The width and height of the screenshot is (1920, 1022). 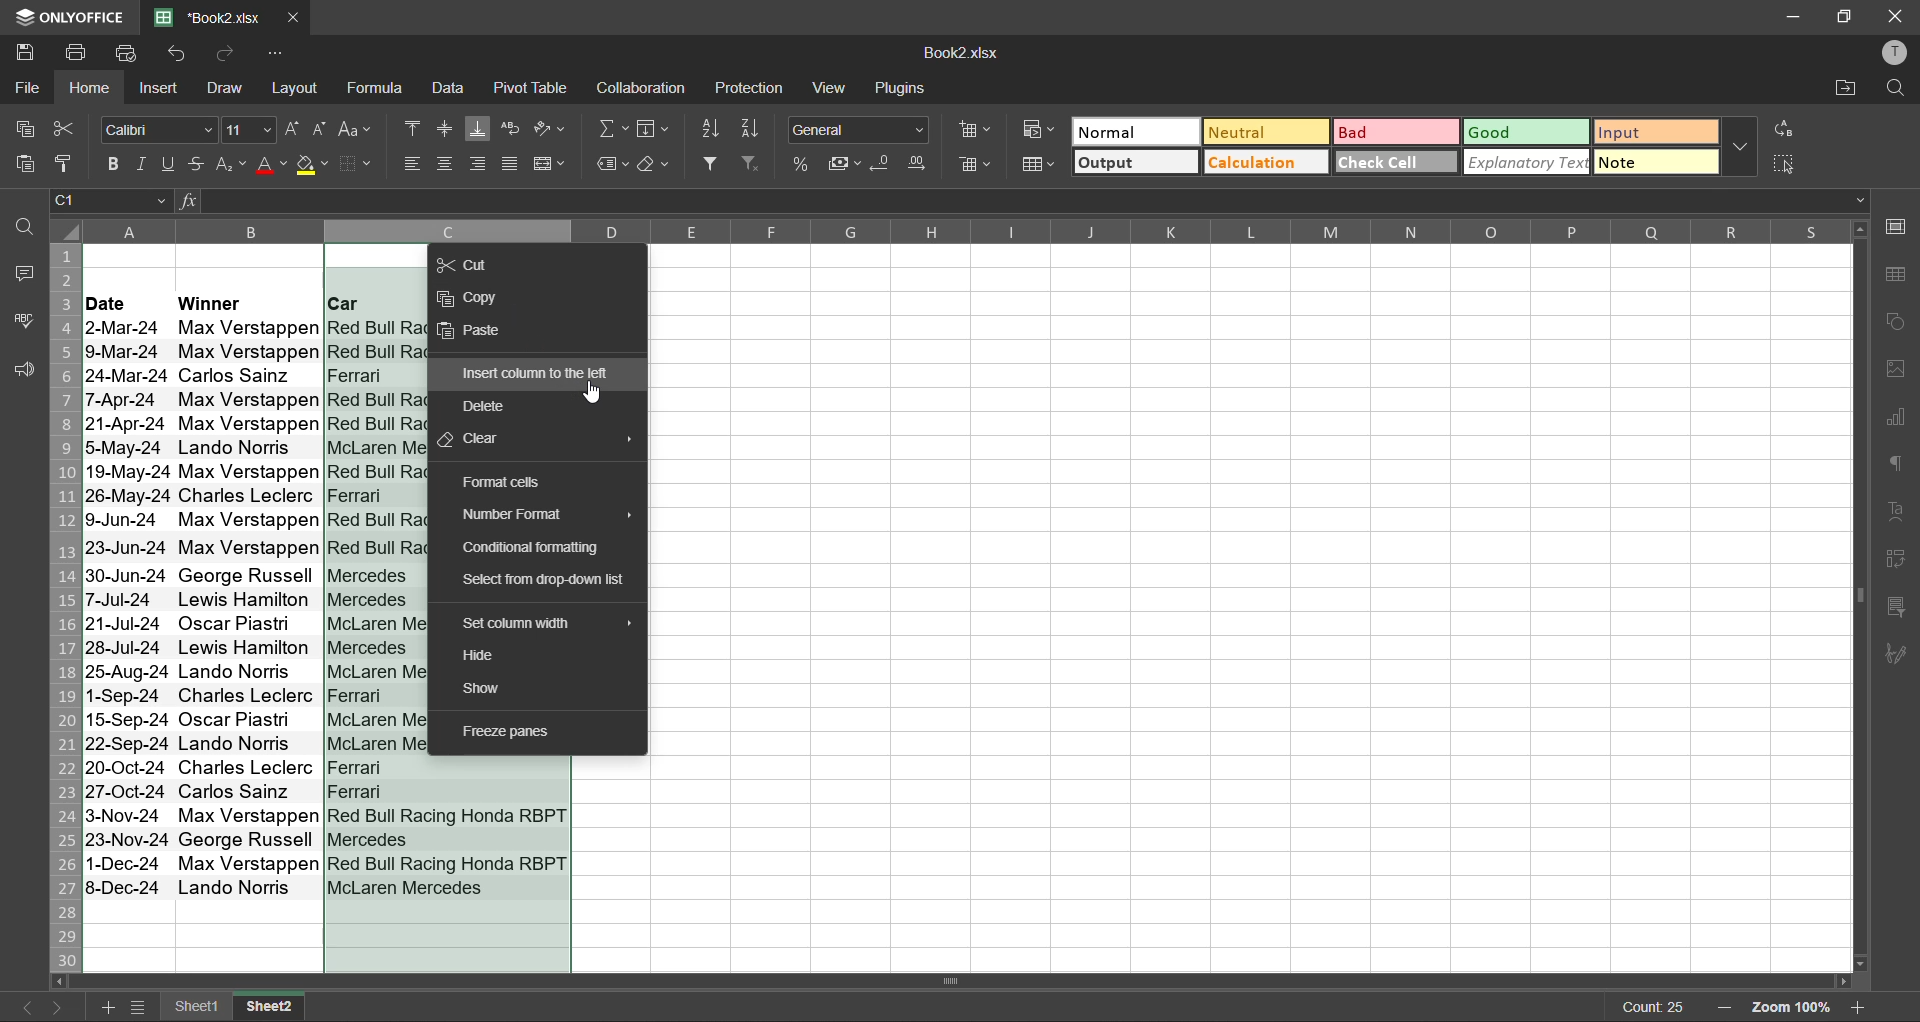 What do you see at coordinates (293, 18) in the screenshot?
I see `close tab` at bounding box center [293, 18].